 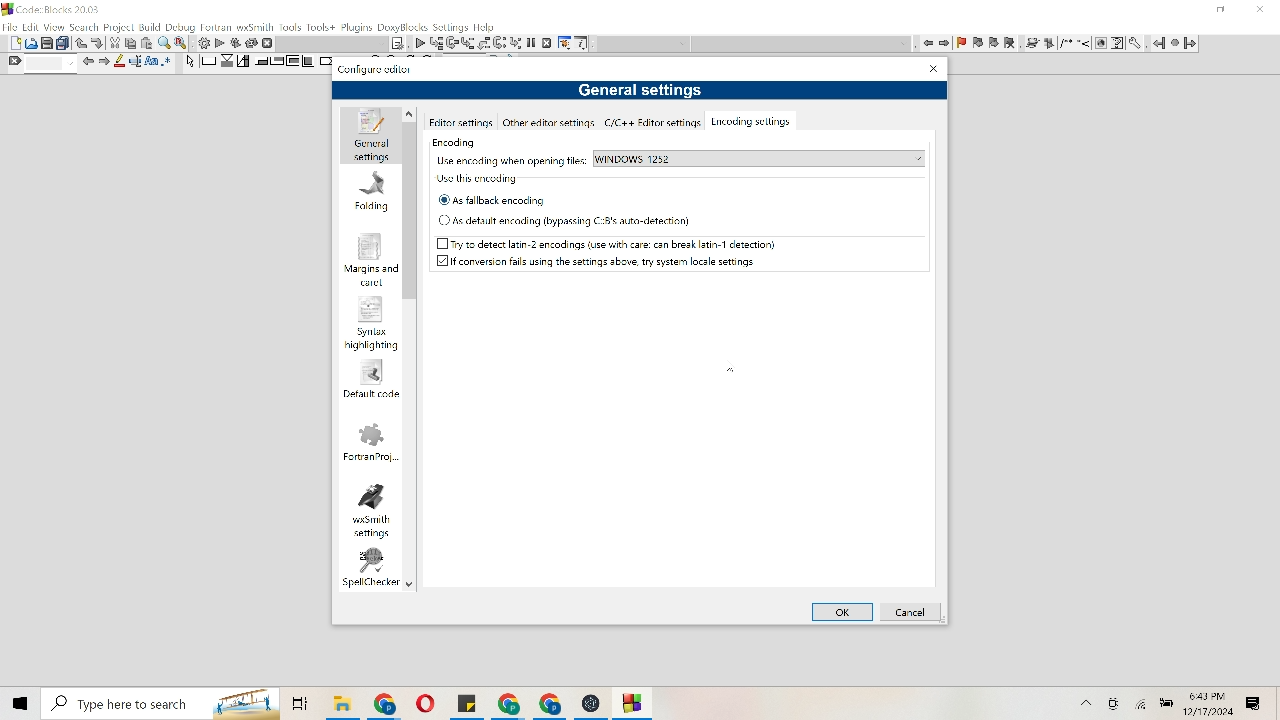 I want to click on Move up or down, so click(x=80, y=43).